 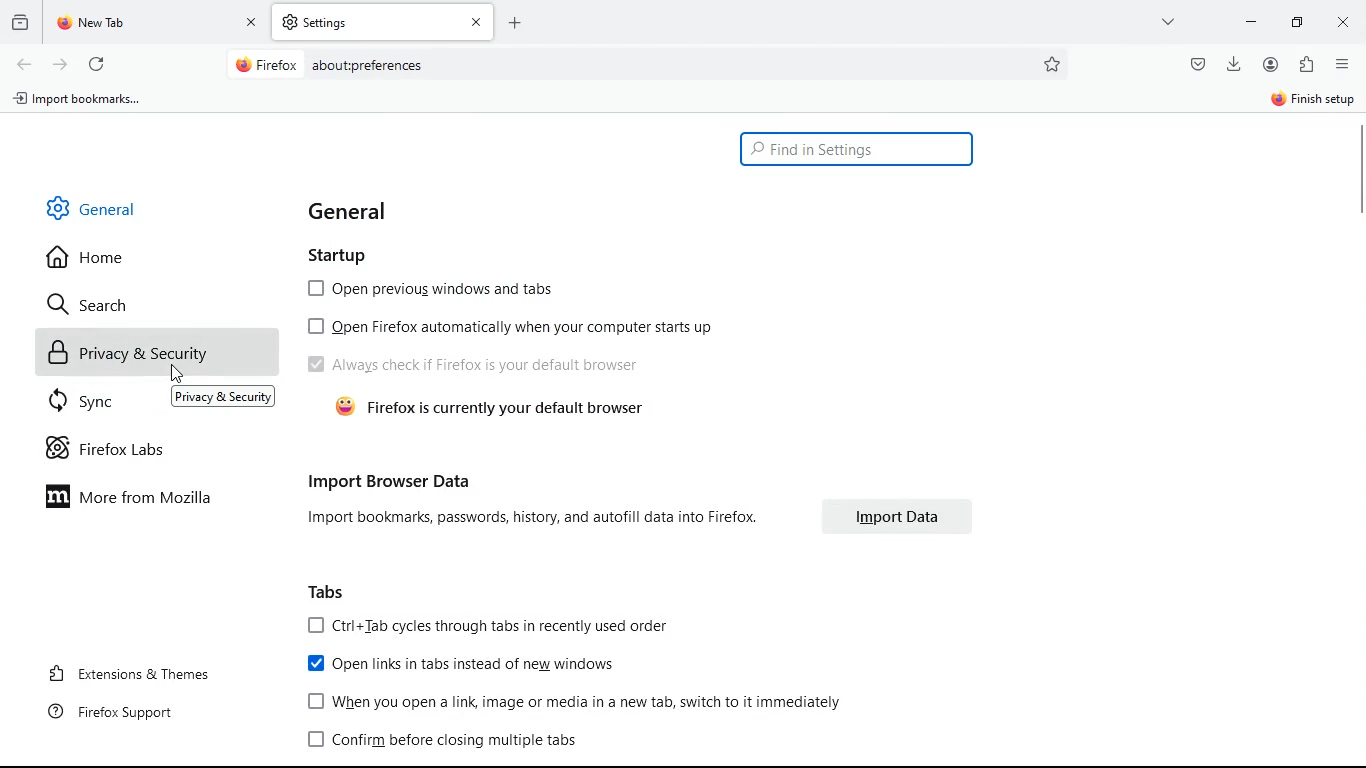 What do you see at coordinates (520, 328) in the screenshot?
I see `open Firefox automatically when your computer start up` at bounding box center [520, 328].